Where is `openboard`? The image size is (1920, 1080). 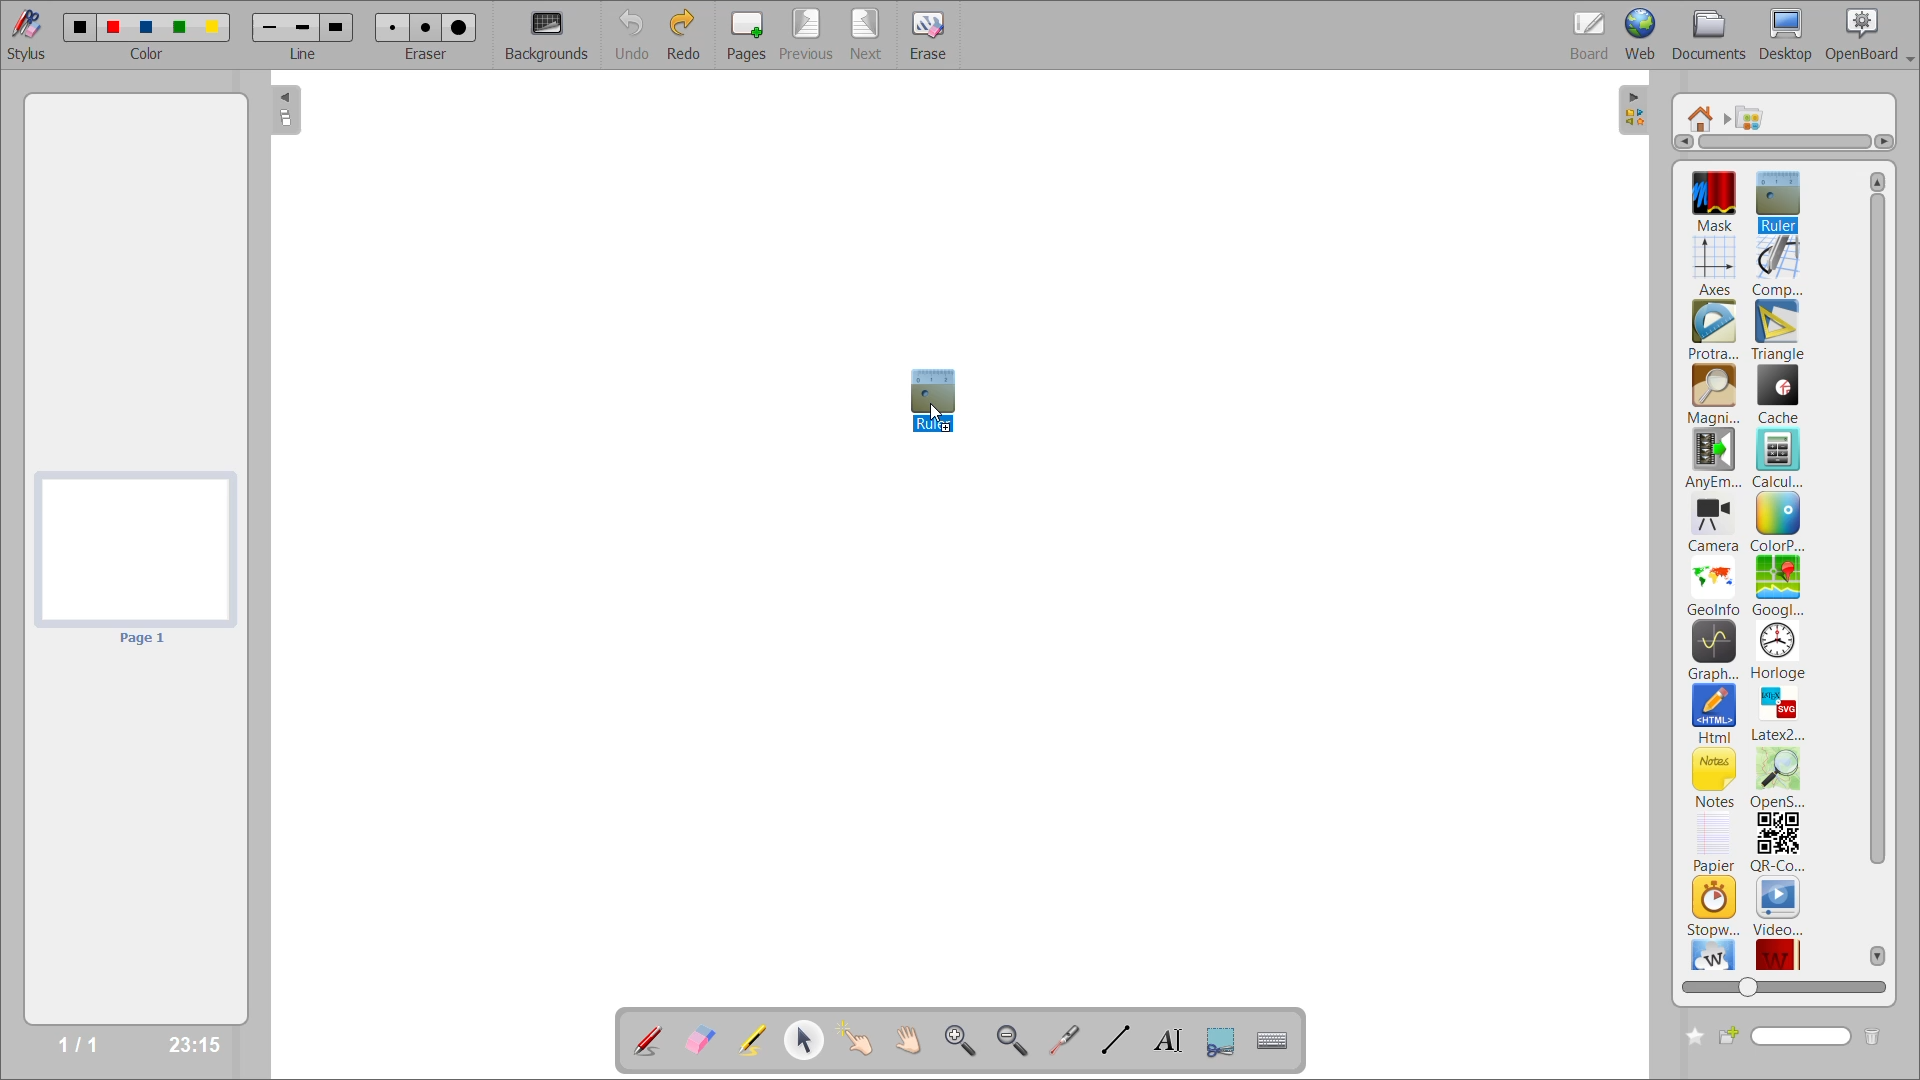
openboard is located at coordinates (1872, 35).